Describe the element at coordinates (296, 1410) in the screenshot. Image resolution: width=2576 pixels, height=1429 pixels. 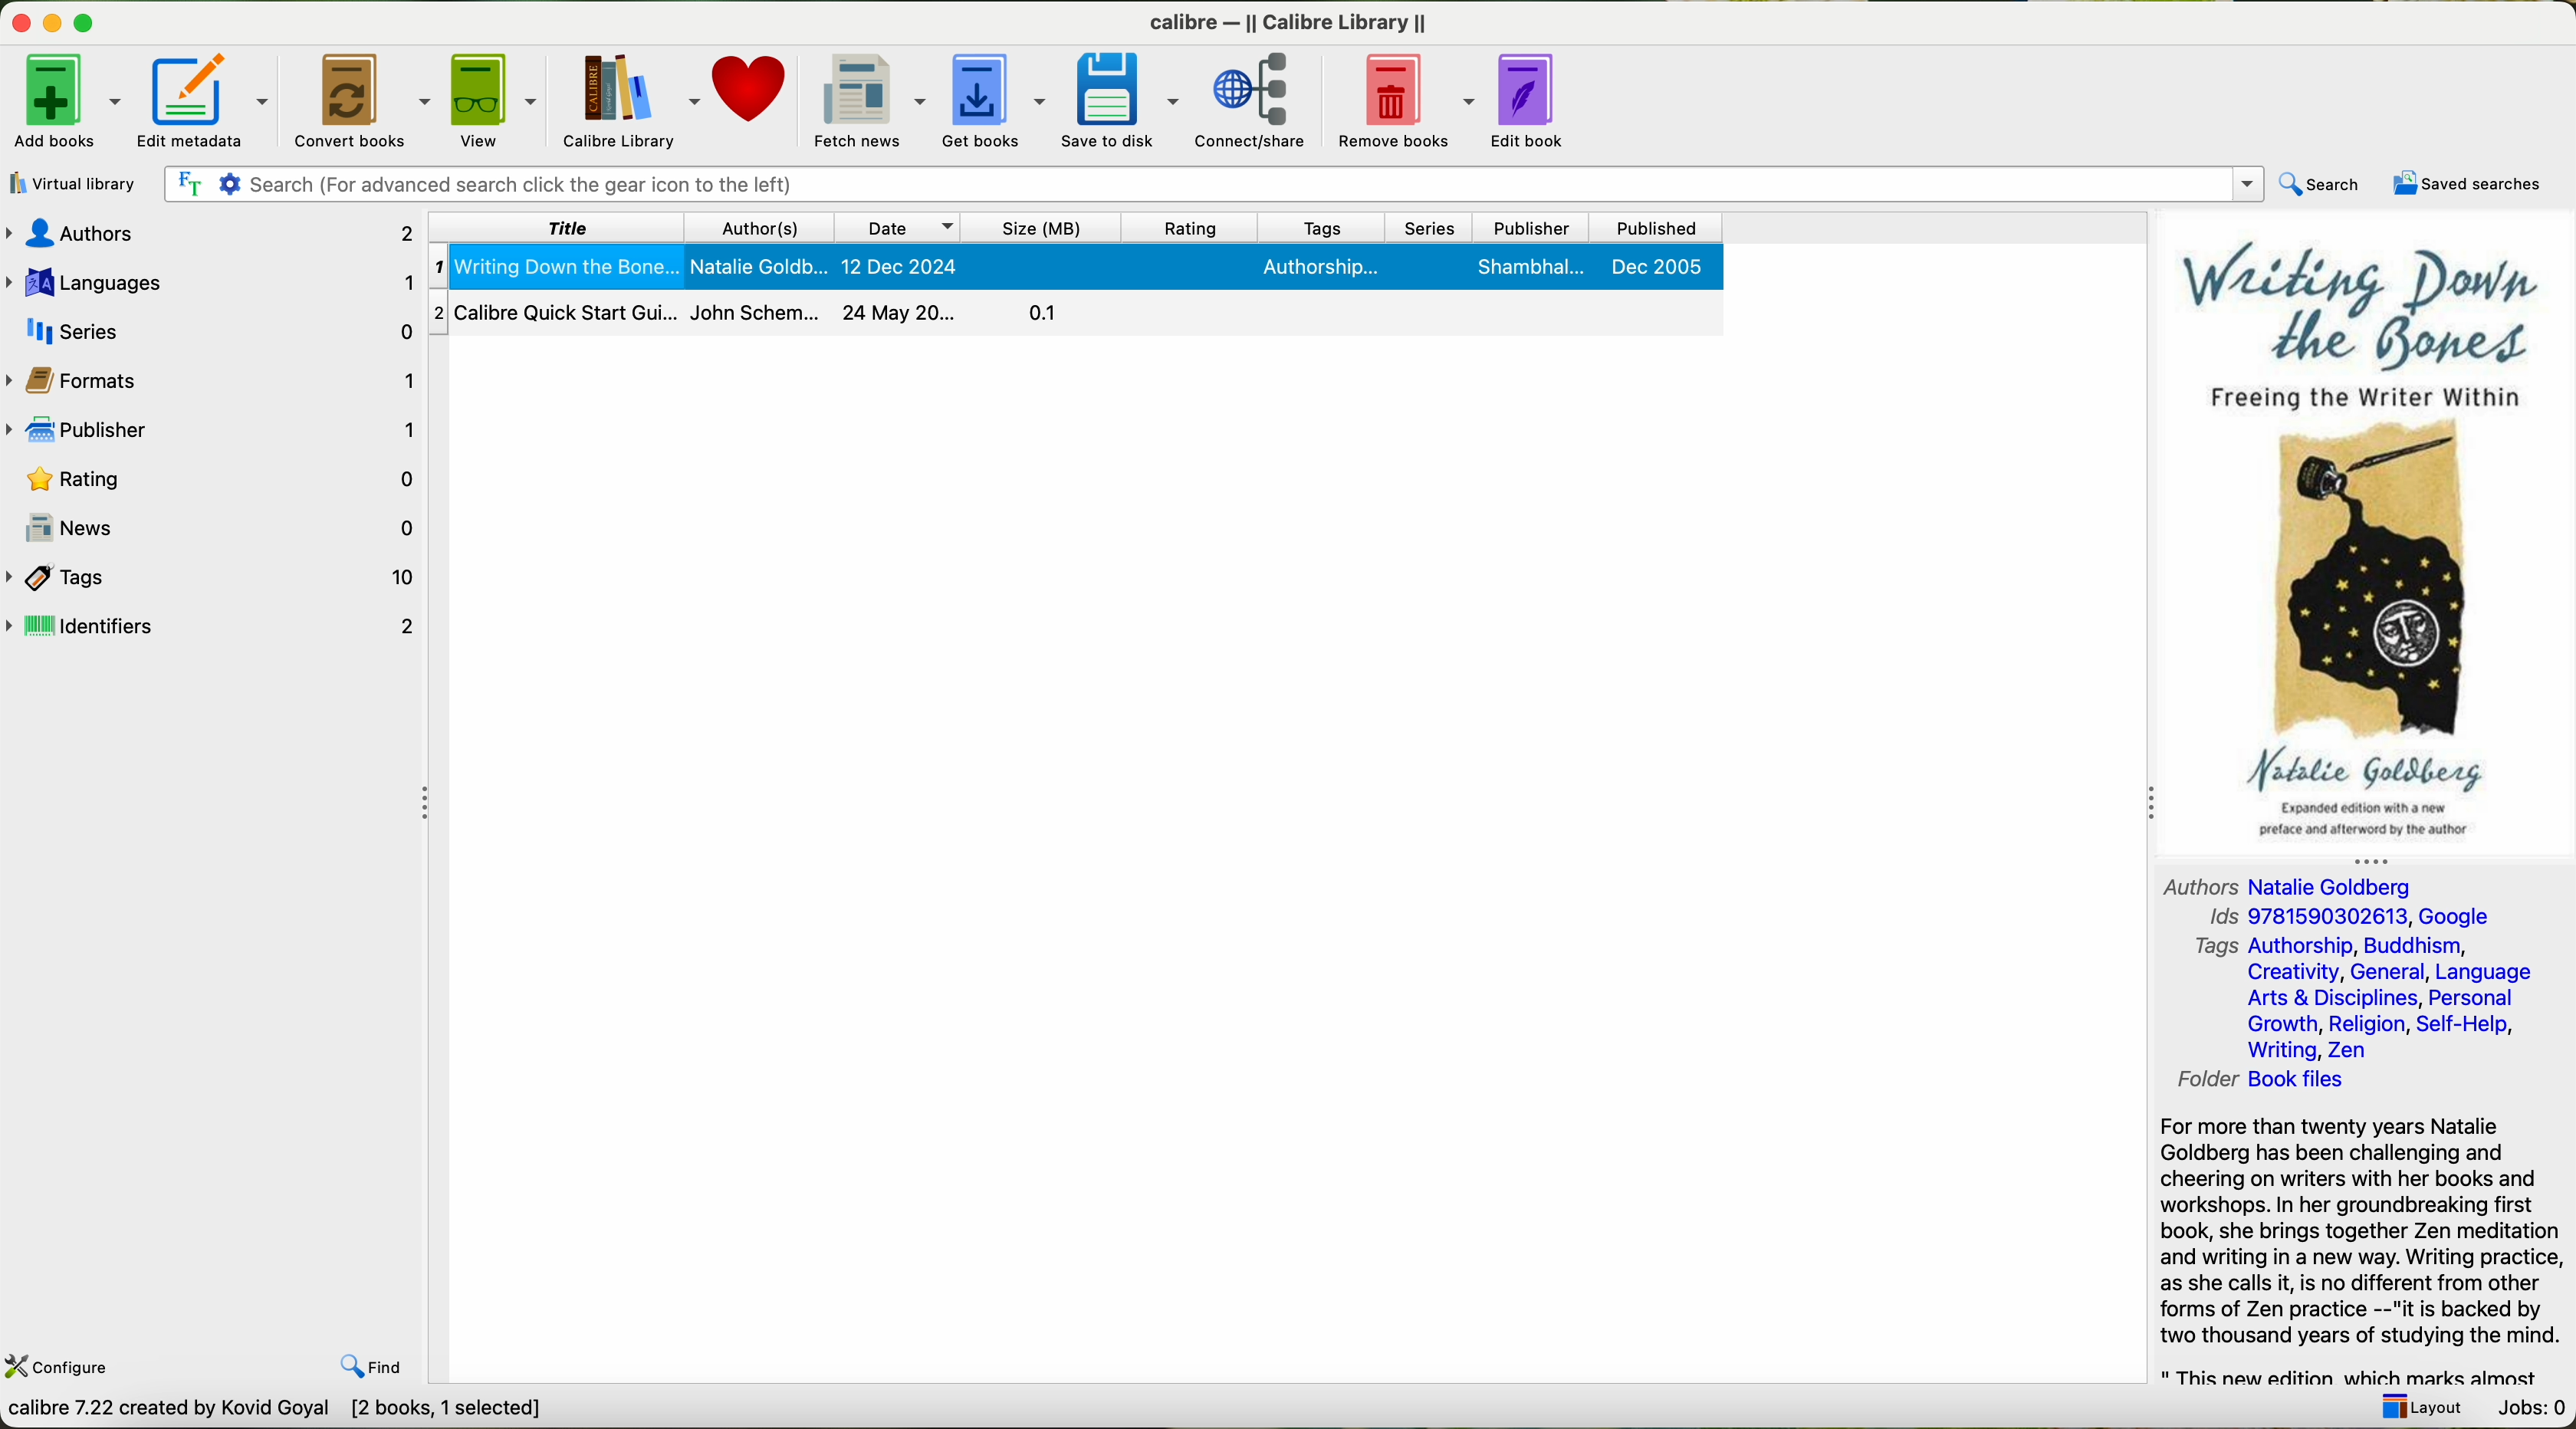
I see `Callibre 7.22 created by Kavid Goyal [0 books]` at that location.